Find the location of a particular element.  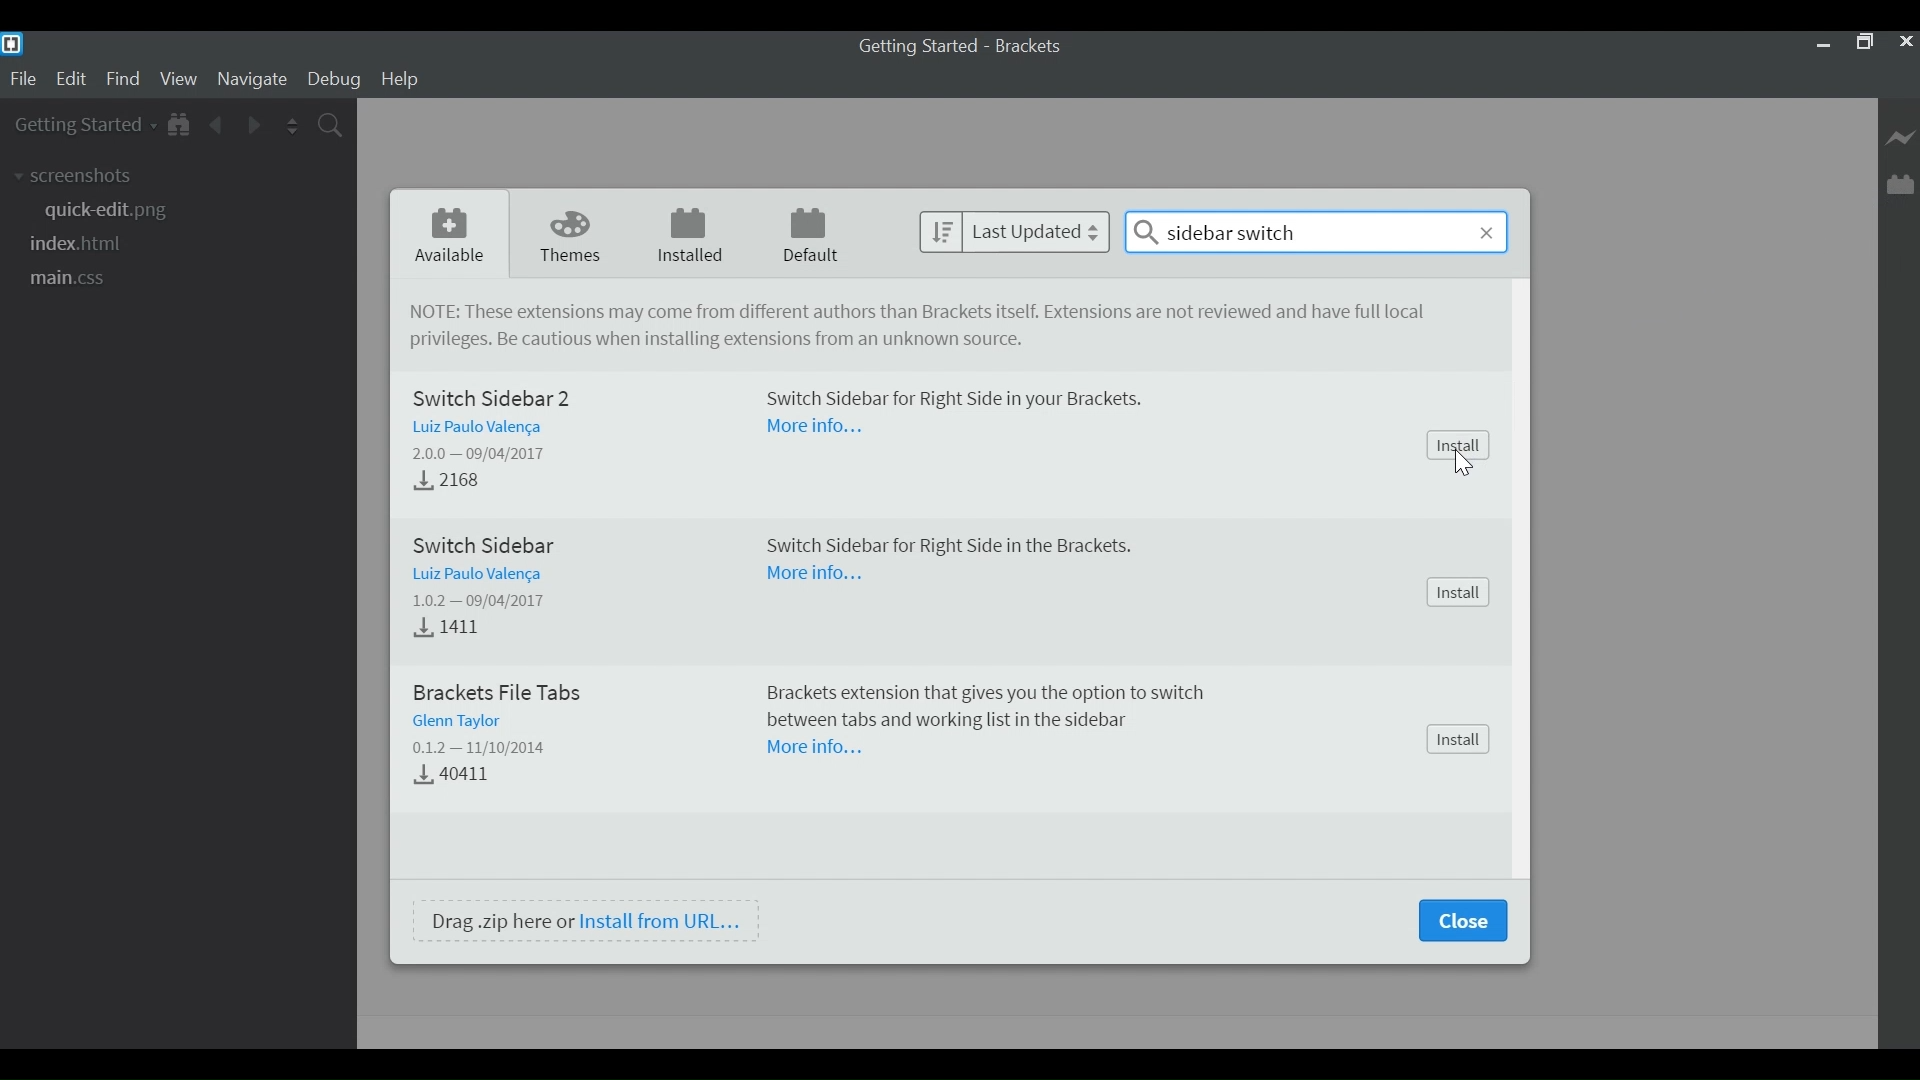

Drag .zip here or Install from URL is located at coordinates (587, 921).